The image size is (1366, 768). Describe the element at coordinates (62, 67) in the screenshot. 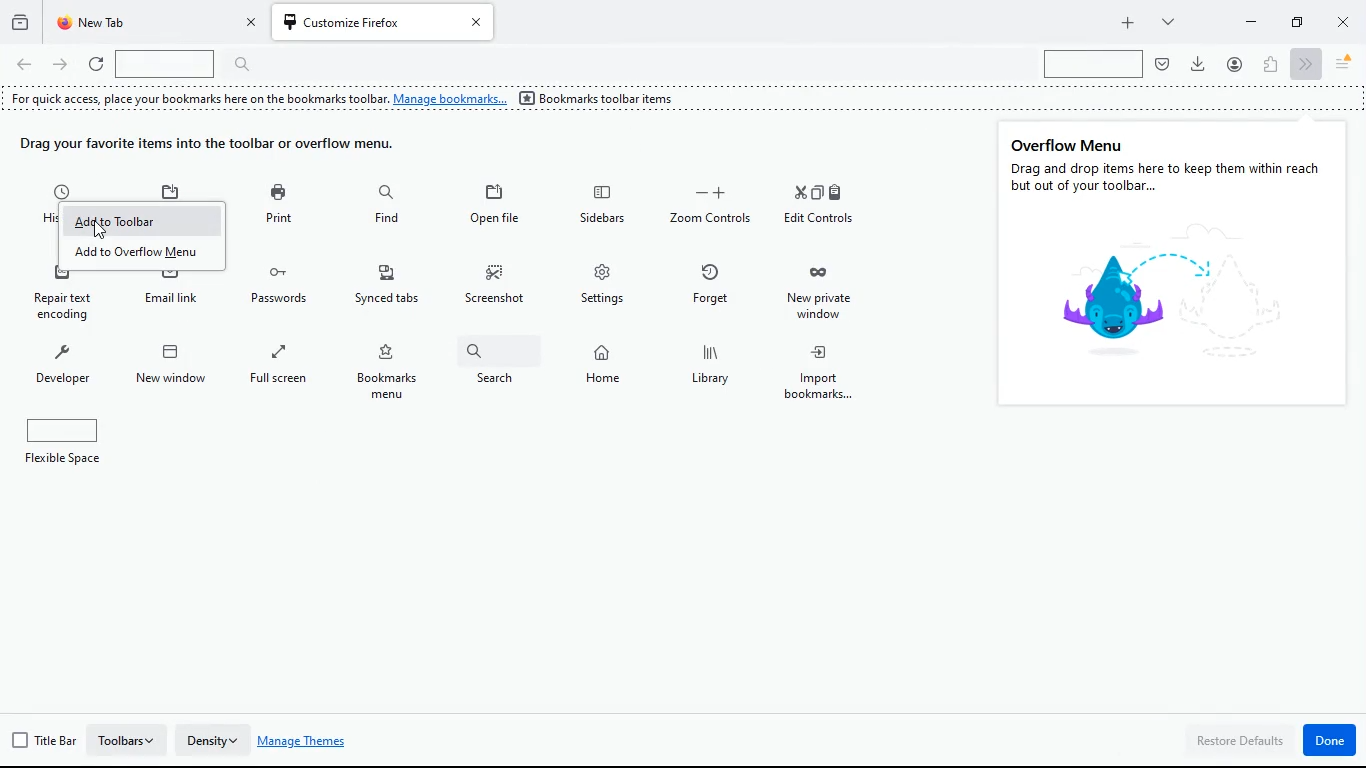

I see `forward` at that location.